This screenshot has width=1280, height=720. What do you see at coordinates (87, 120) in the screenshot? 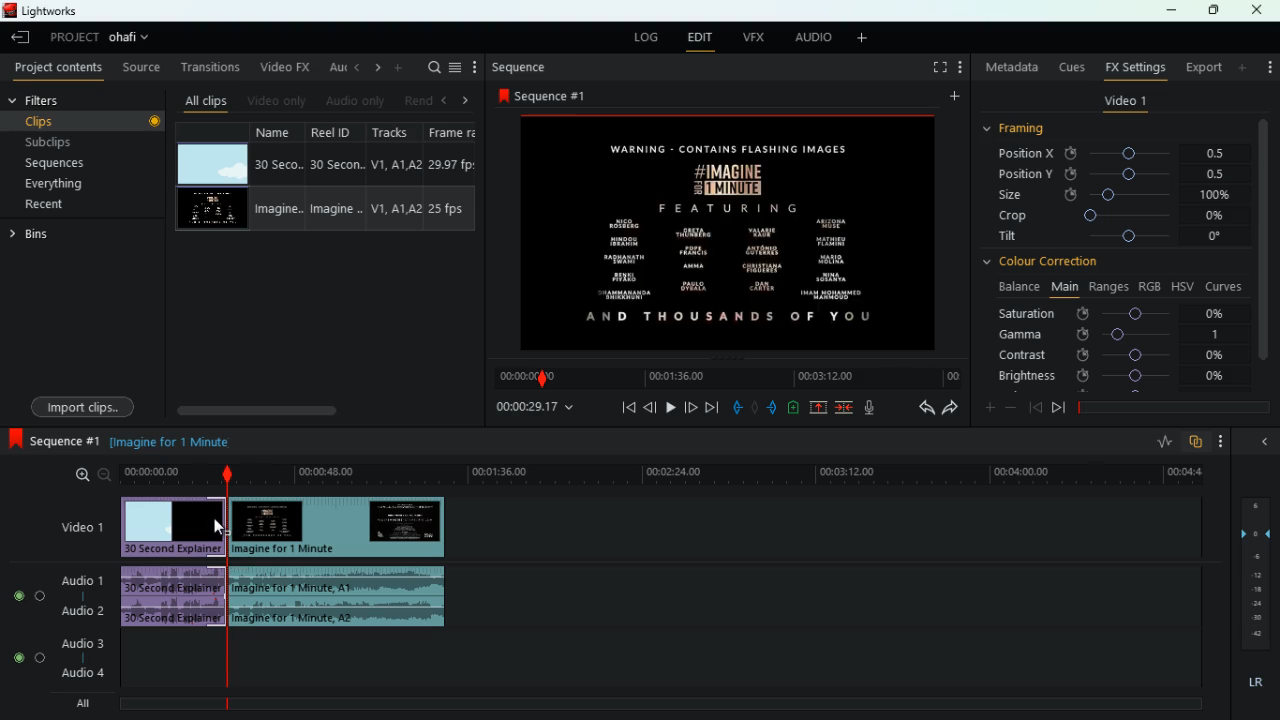
I see `clips` at bounding box center [87, 120].